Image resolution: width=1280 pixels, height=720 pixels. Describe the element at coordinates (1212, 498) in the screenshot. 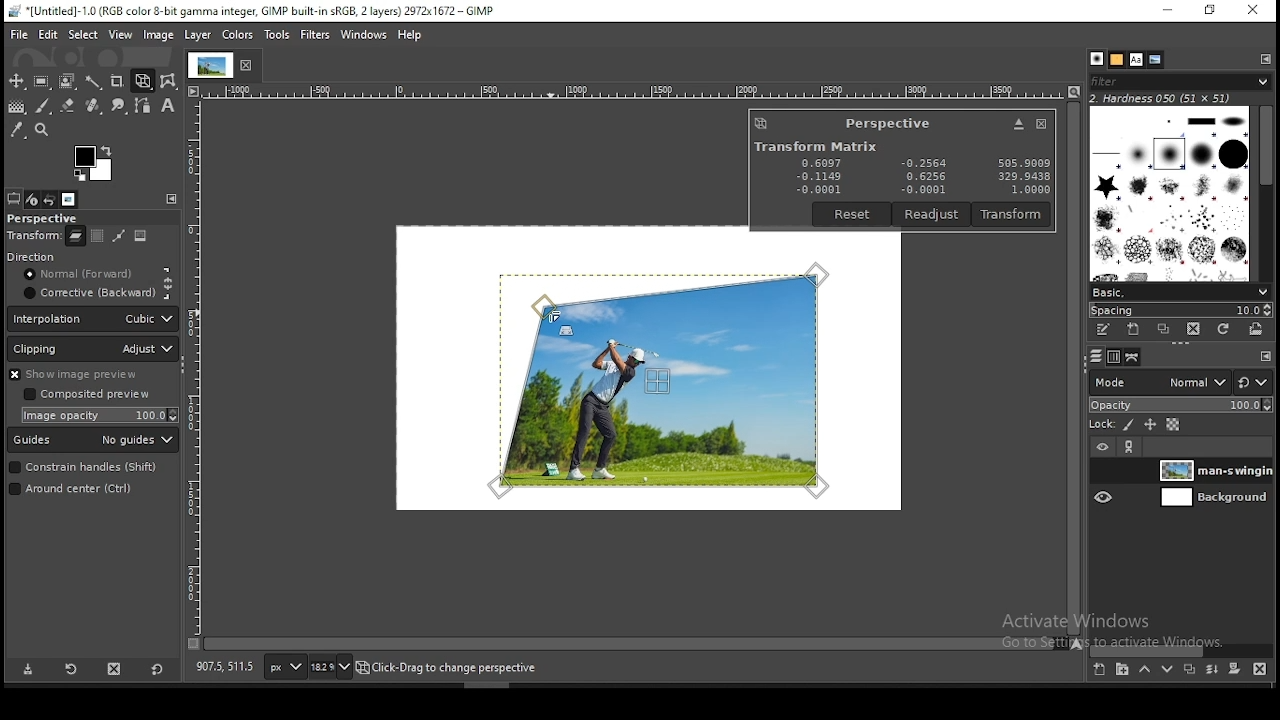

I see `layer ` at that location.